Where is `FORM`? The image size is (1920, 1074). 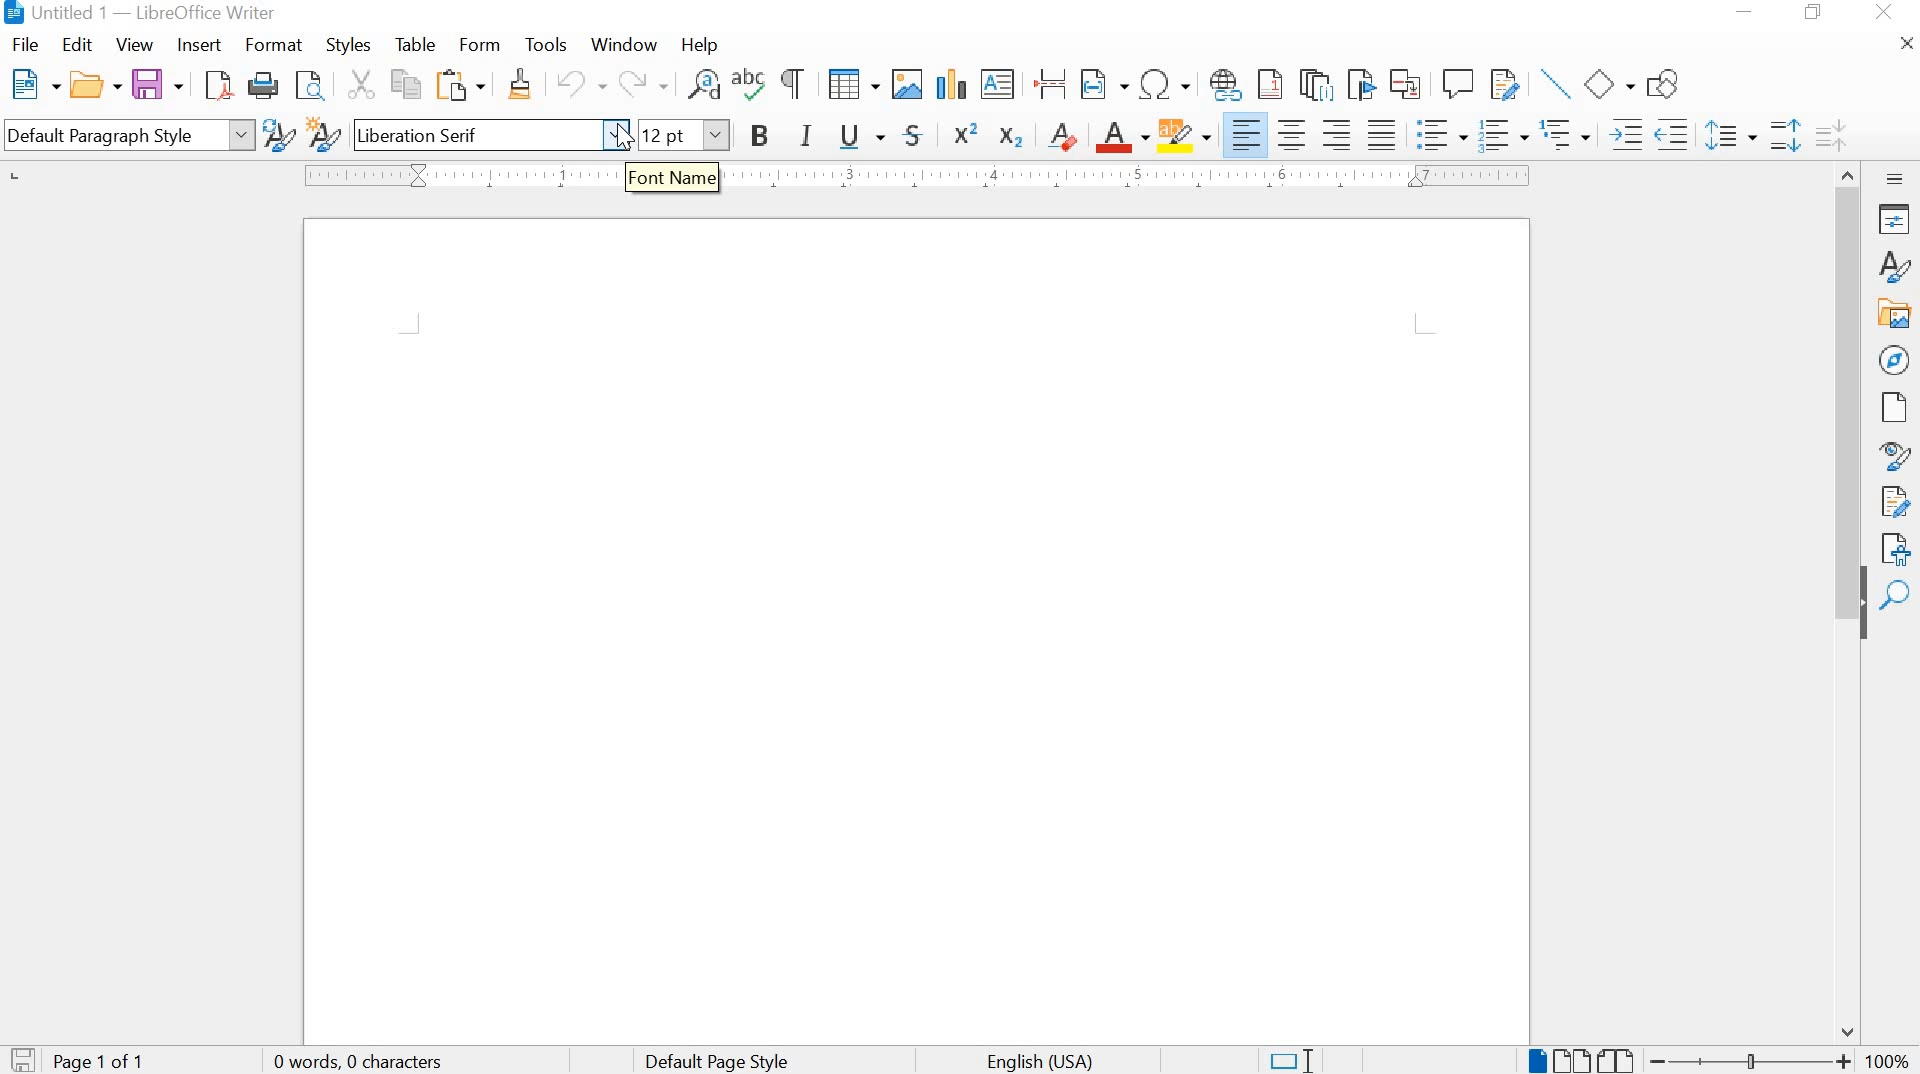
FORM is located at coordinates (479, 45).